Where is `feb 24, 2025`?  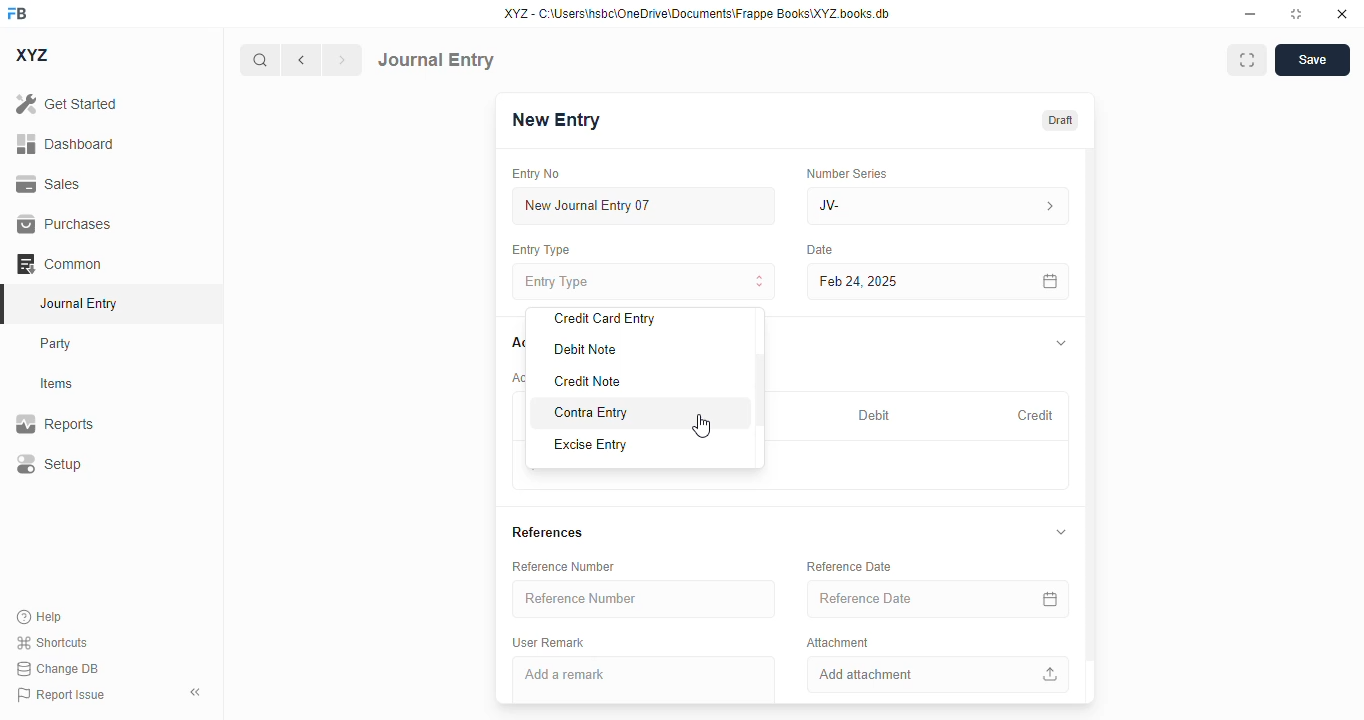 feb 24, 2025 is located at coordinates (895, 282).